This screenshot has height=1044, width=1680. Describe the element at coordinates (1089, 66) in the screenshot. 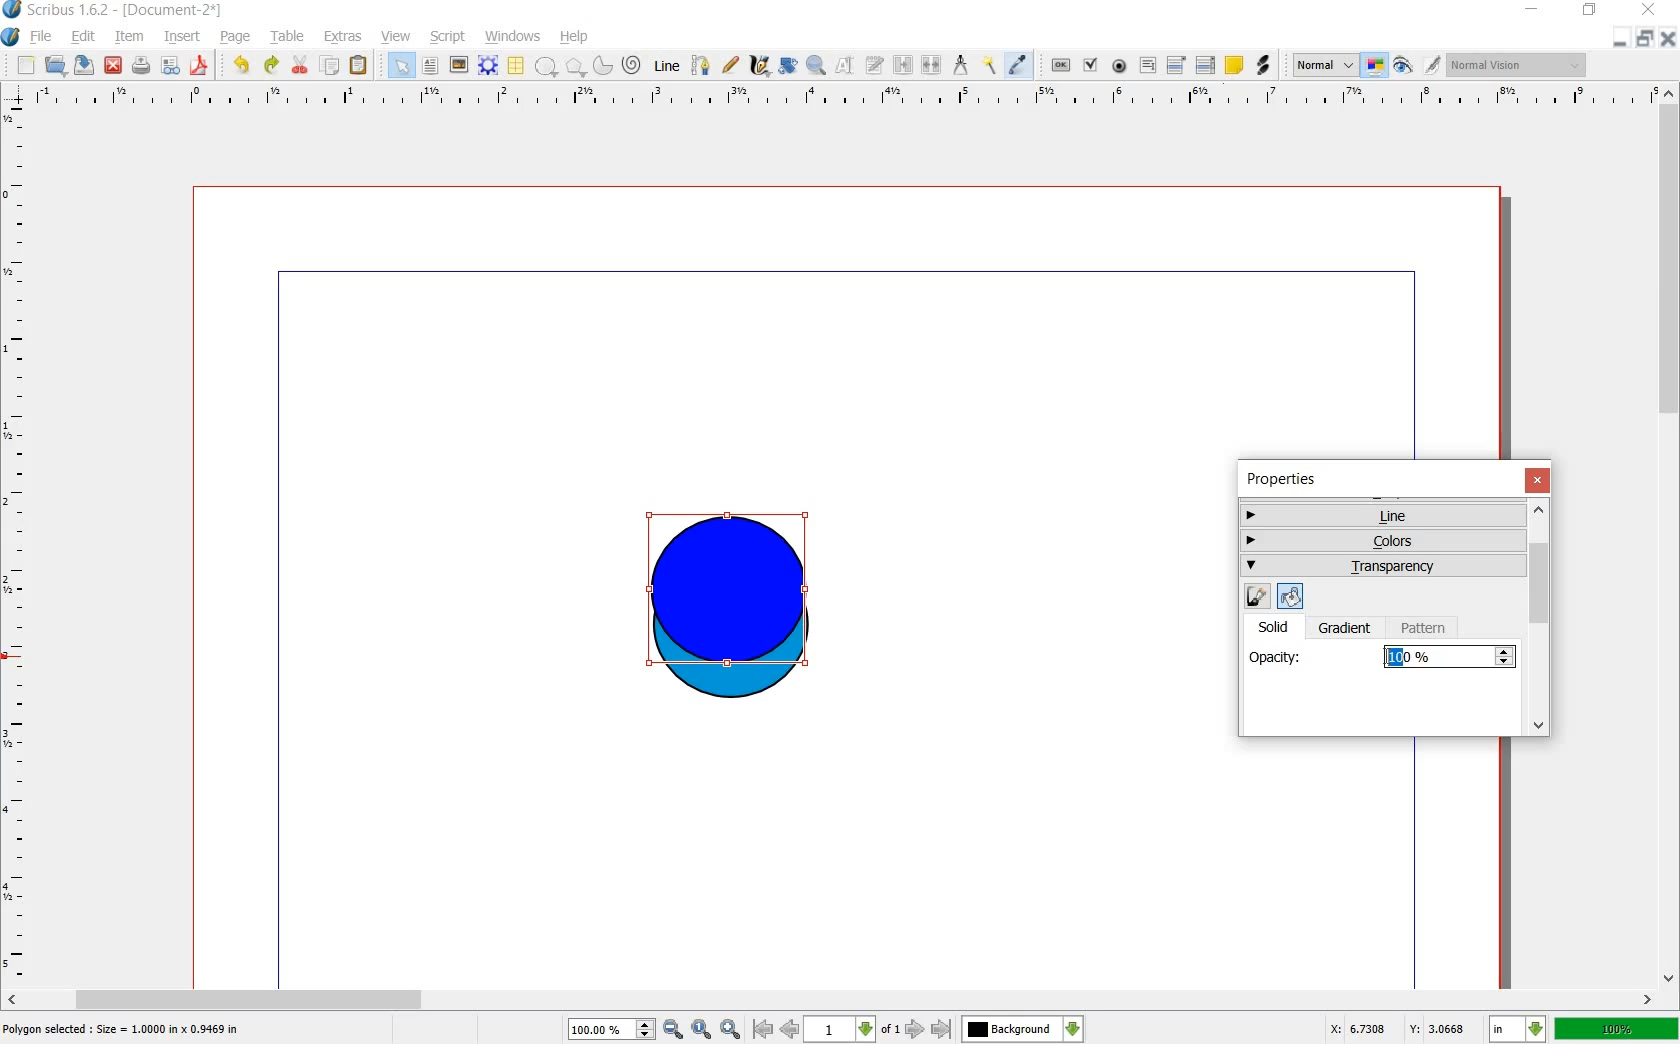

I see `pdf check box` at that location.